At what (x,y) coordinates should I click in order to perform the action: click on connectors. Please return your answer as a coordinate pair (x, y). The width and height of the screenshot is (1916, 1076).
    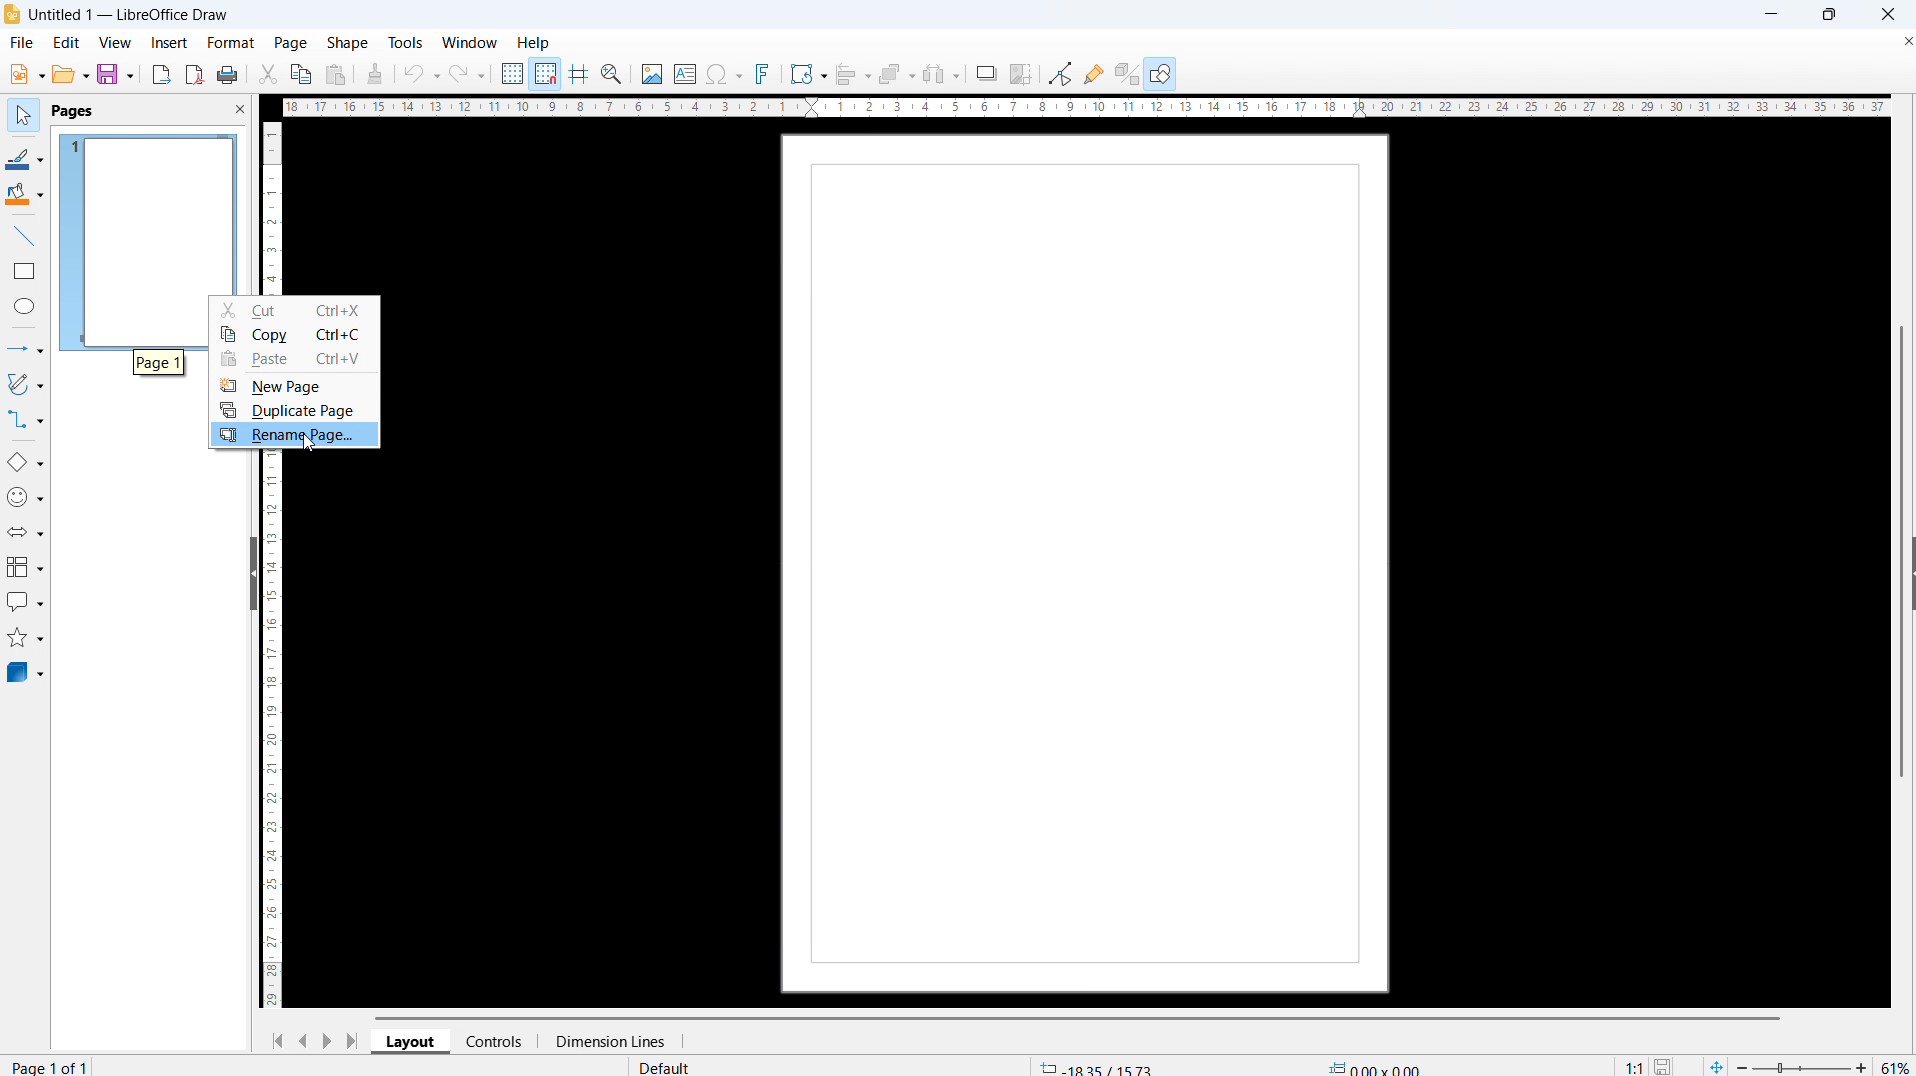
    Looking at the image, I should click on (25, 421).